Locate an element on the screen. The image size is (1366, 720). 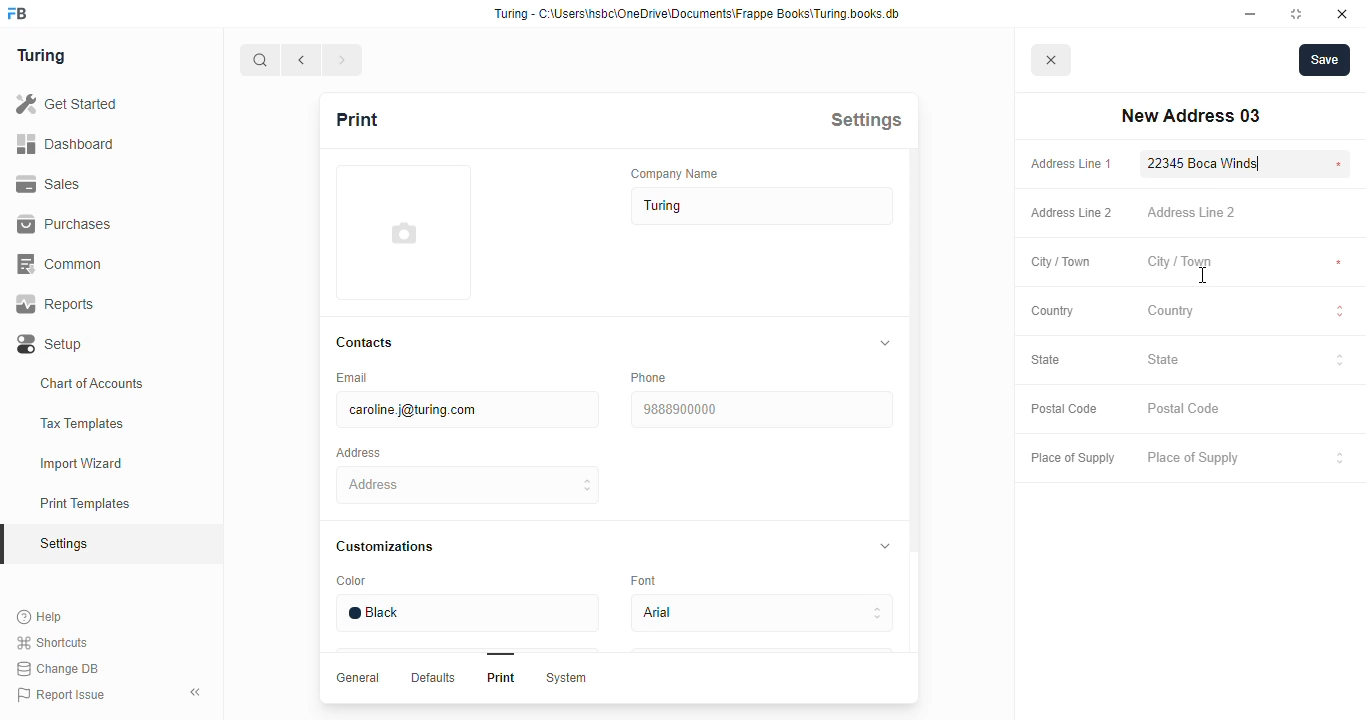
toggle expand/collapse is located at coordinates (881, 544).